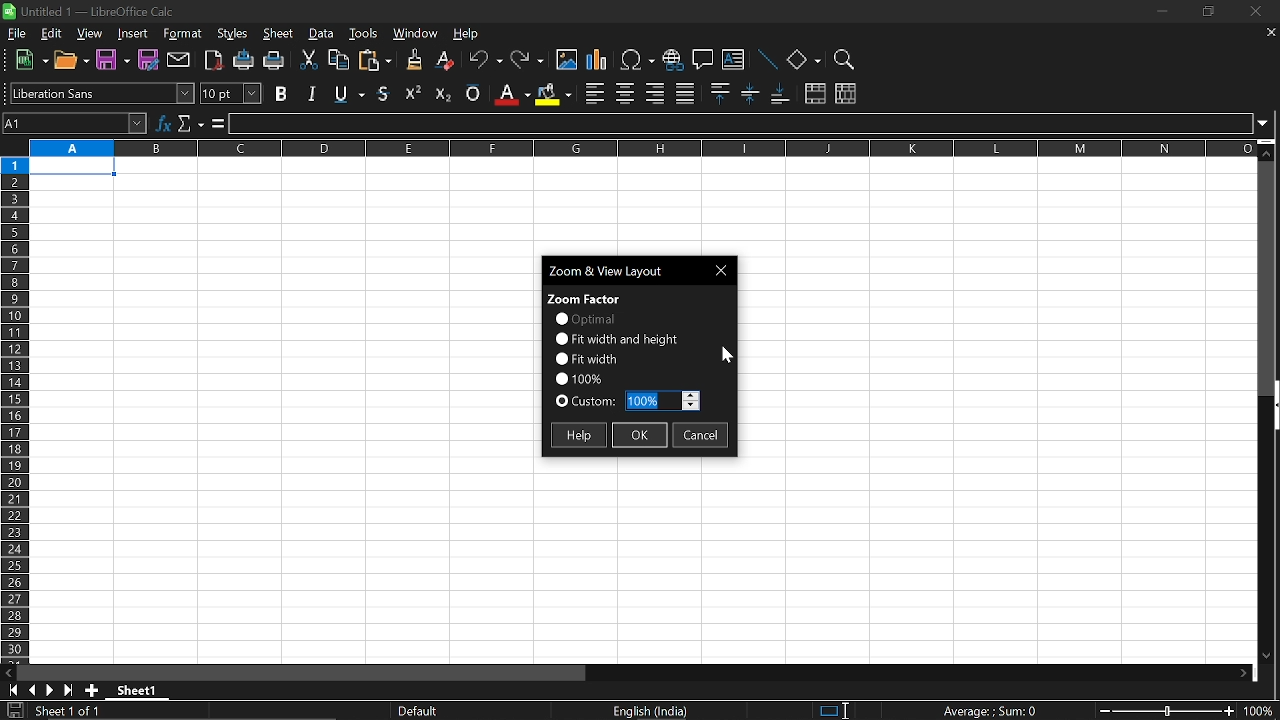  Describe the element at coordinates (385, 93) in the screenshot. I see `underline` at that location.